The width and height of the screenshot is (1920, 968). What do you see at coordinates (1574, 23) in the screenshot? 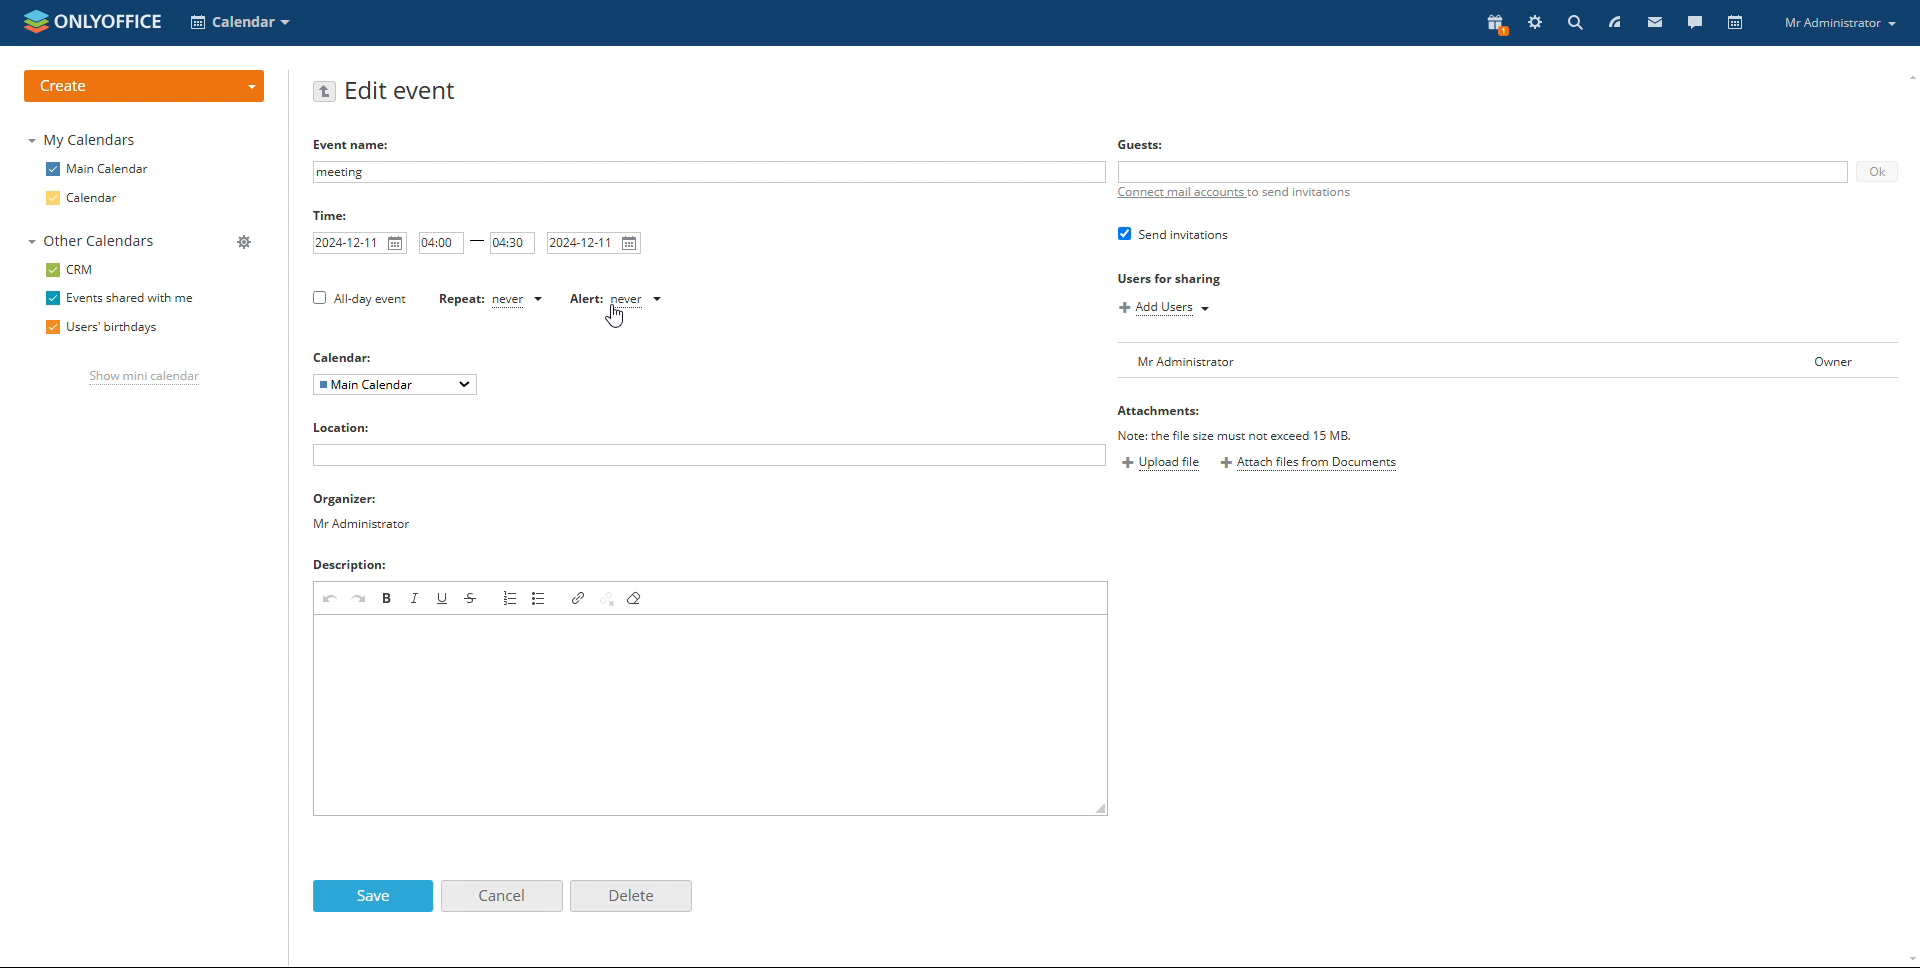
I see `search` at bounding box center [1574, 23].